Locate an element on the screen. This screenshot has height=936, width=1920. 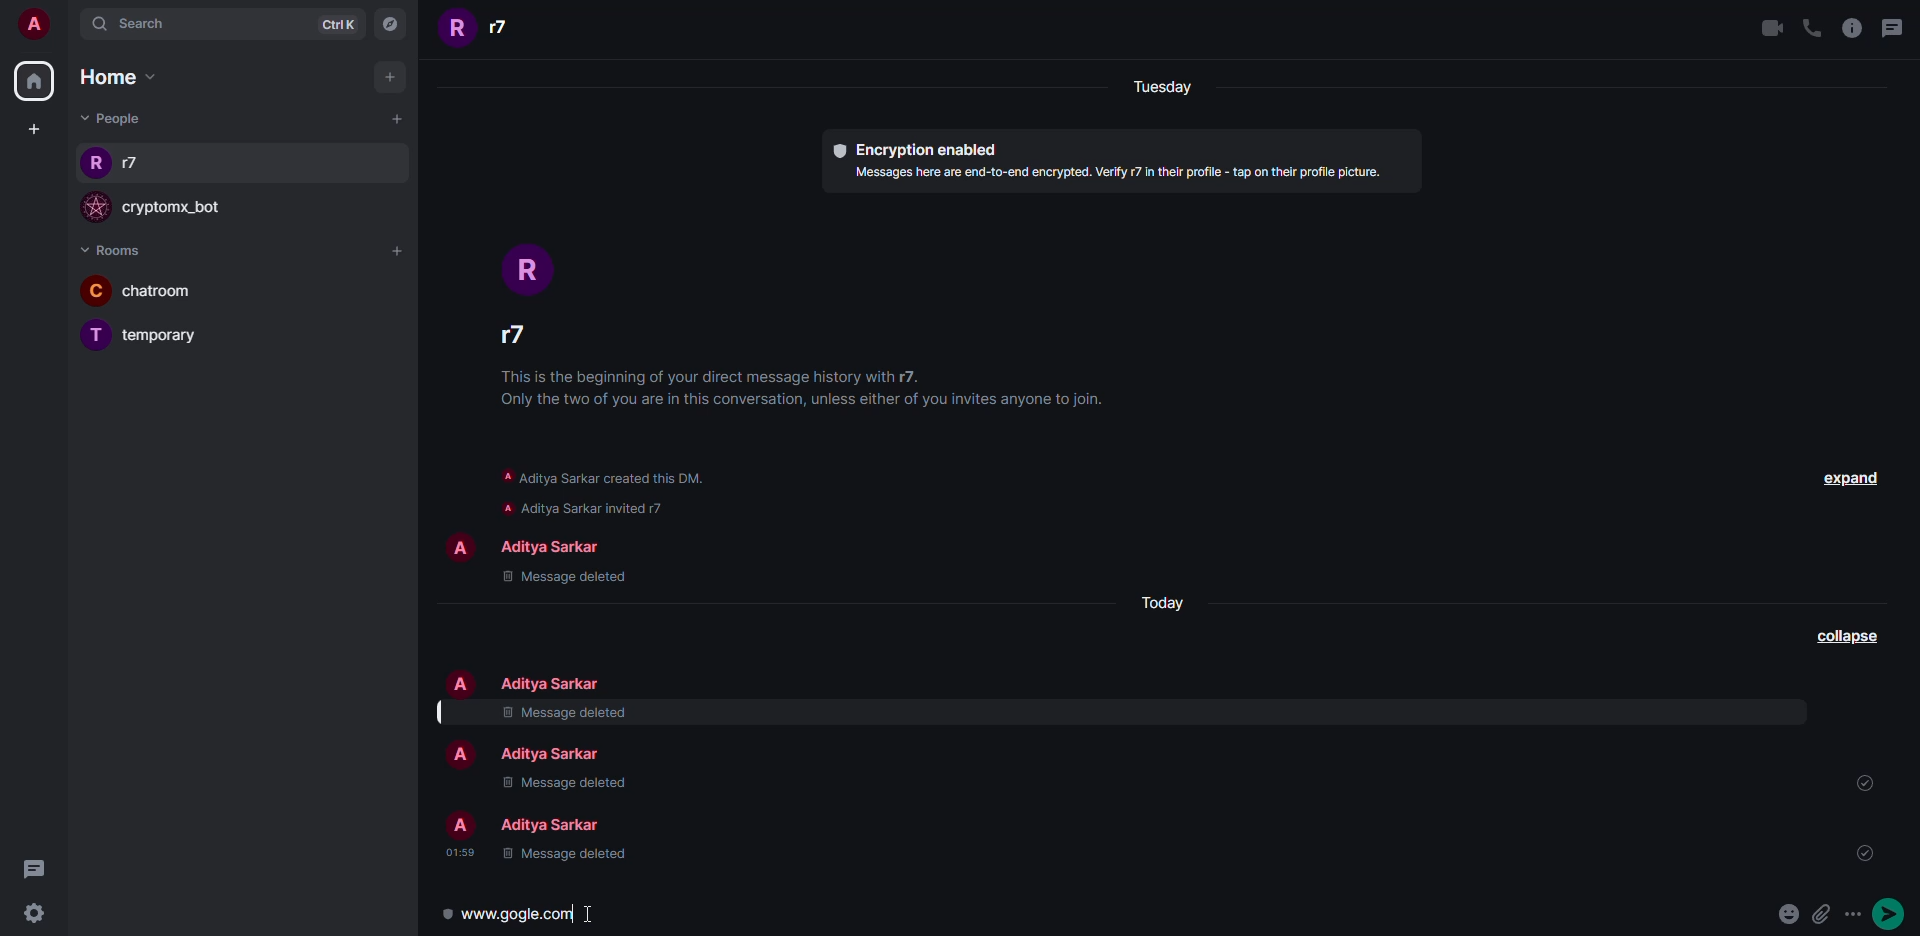
rooms is located at coordinates (119, 250).